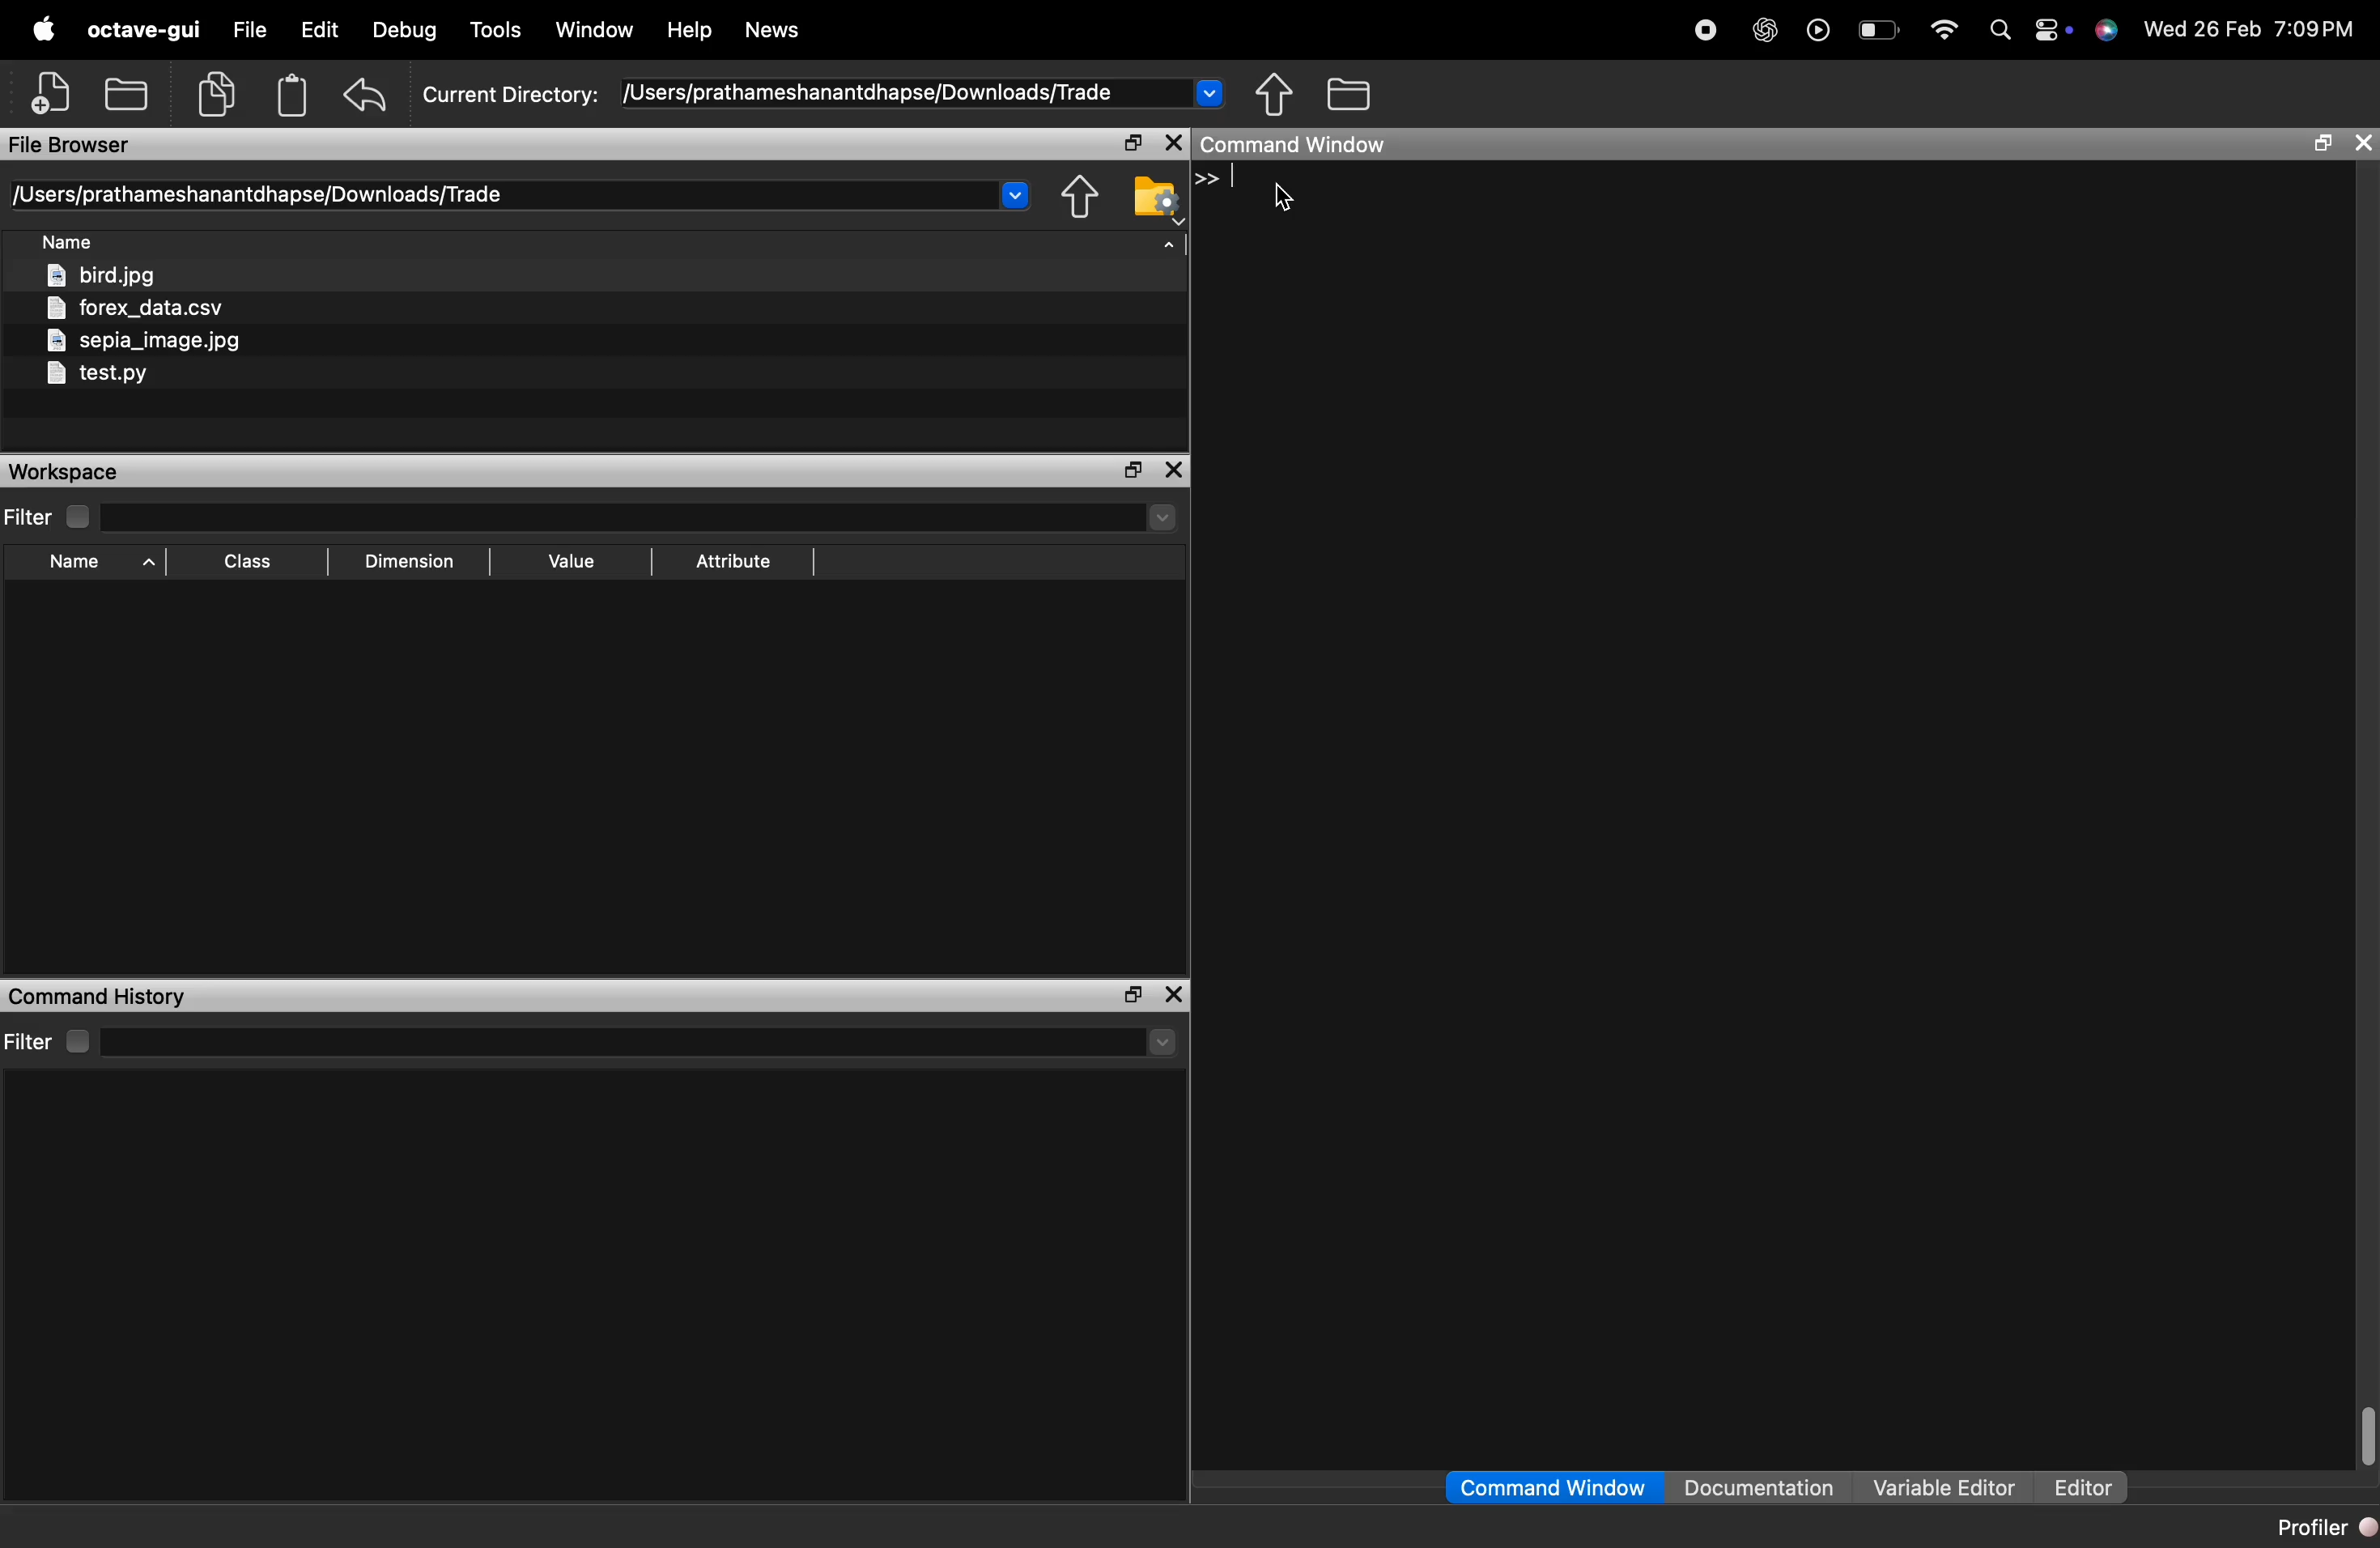 This screenshot has height=1548, width=2380. What do you see at coordinates (522, 195) in the screenshot?
I see `current directory` at bounding box center [522, 195].